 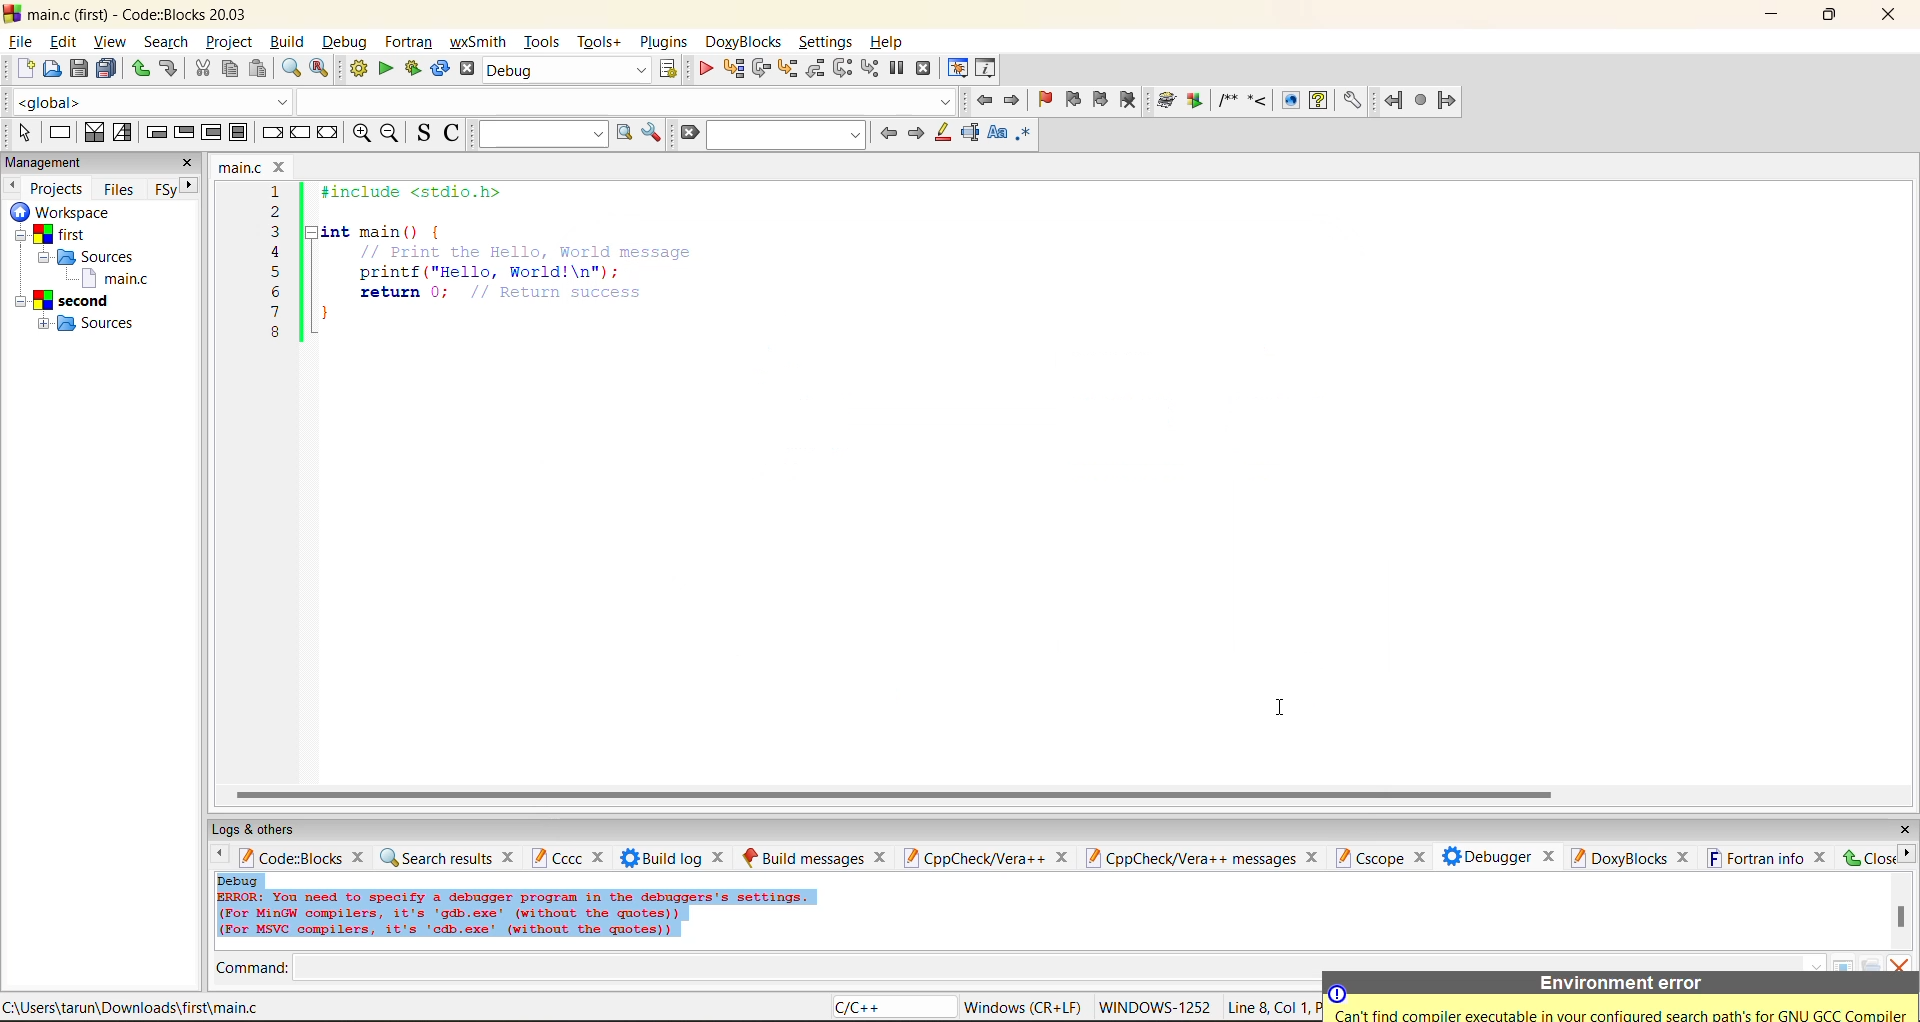 I want to click on tools, so click(x=544, y=41).